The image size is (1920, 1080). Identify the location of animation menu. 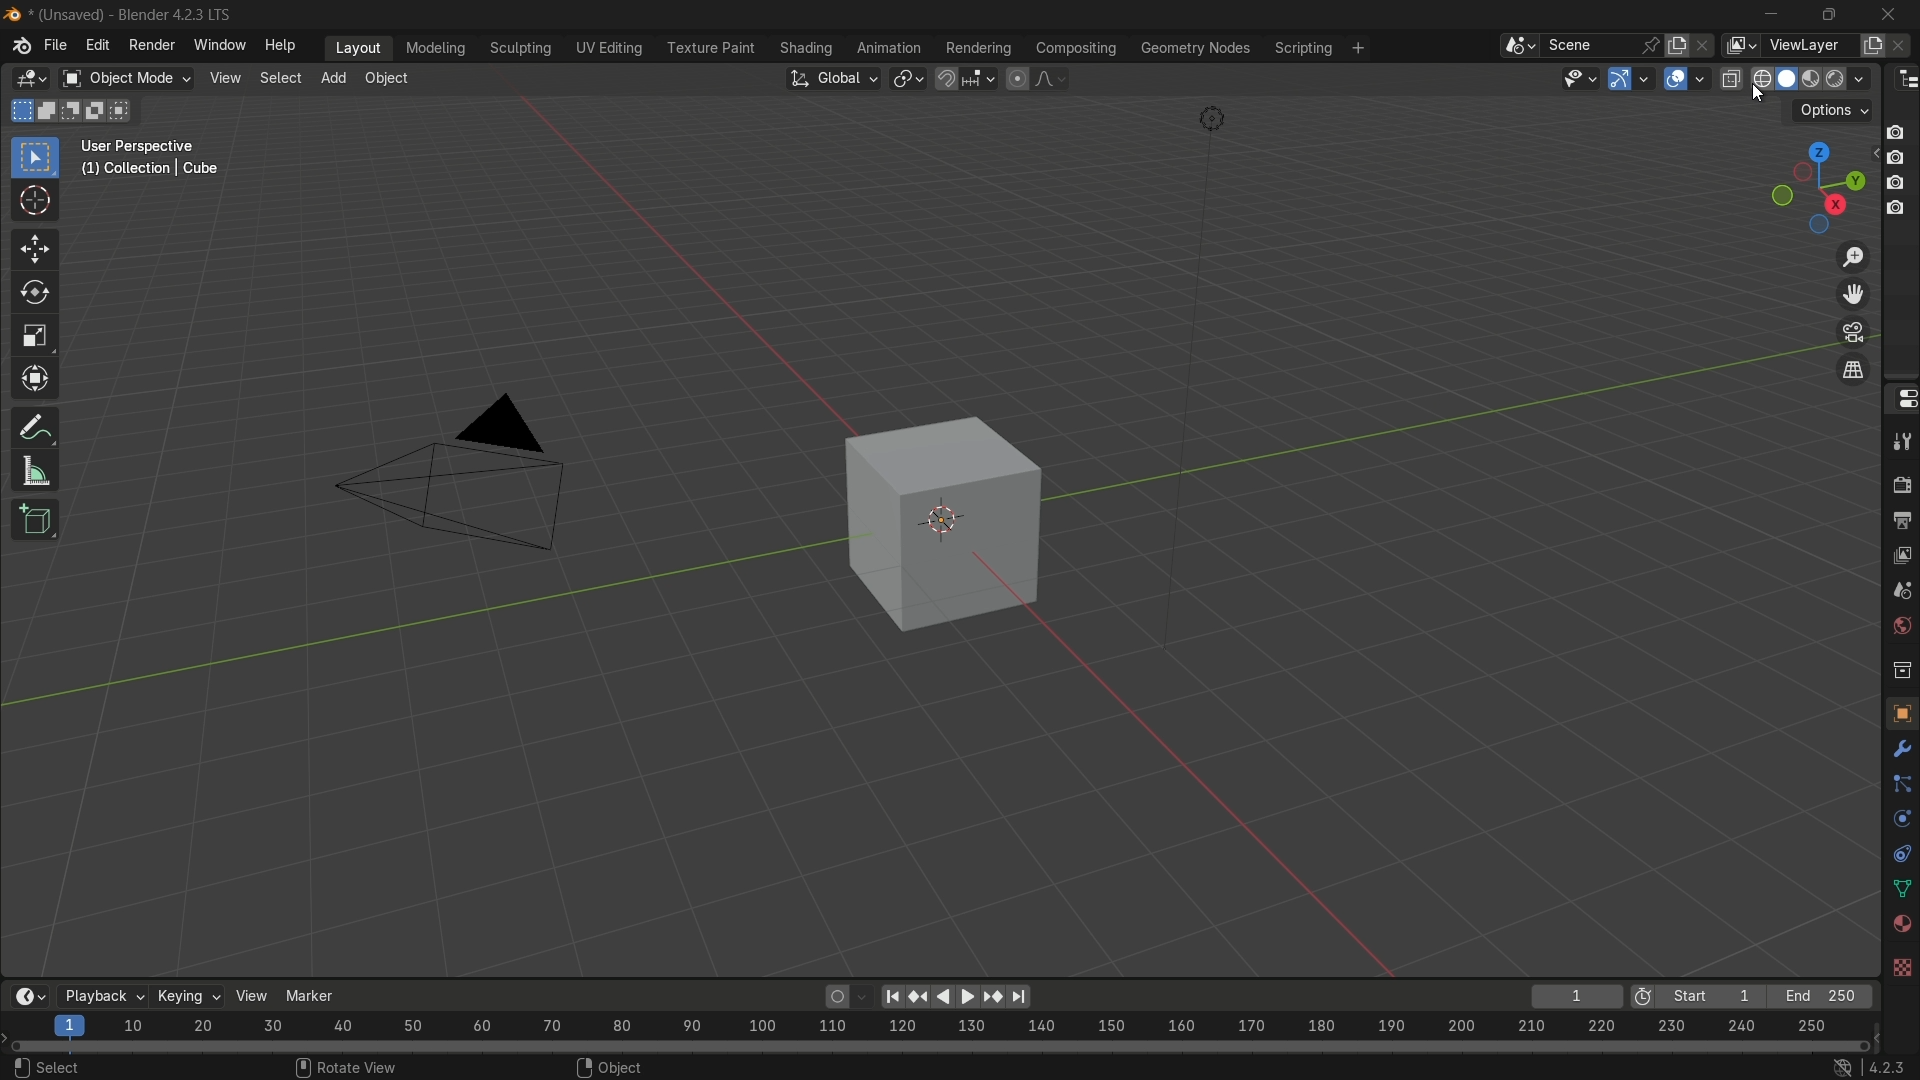
(884, 44).